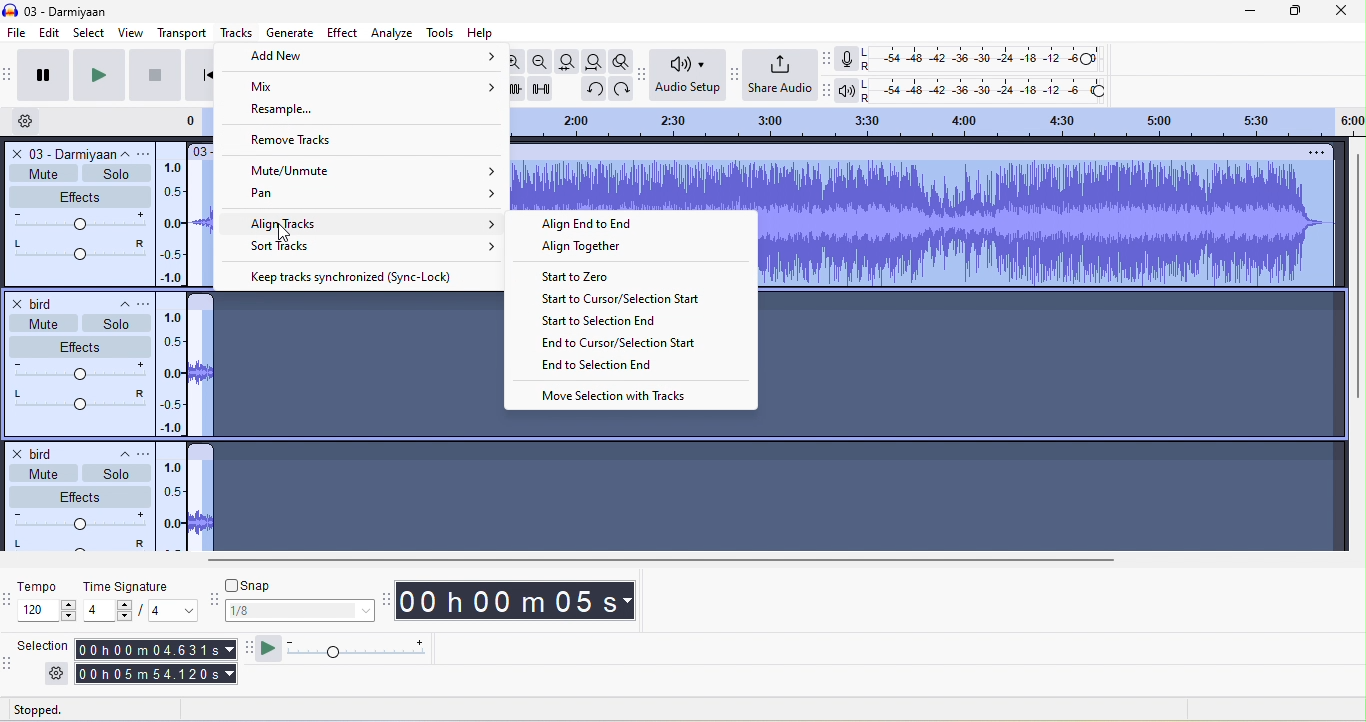 This screenshot has width=1366, height=722. Describe the element at coordinates (149, 152) in the screenshot. I see `open menu` at that location.